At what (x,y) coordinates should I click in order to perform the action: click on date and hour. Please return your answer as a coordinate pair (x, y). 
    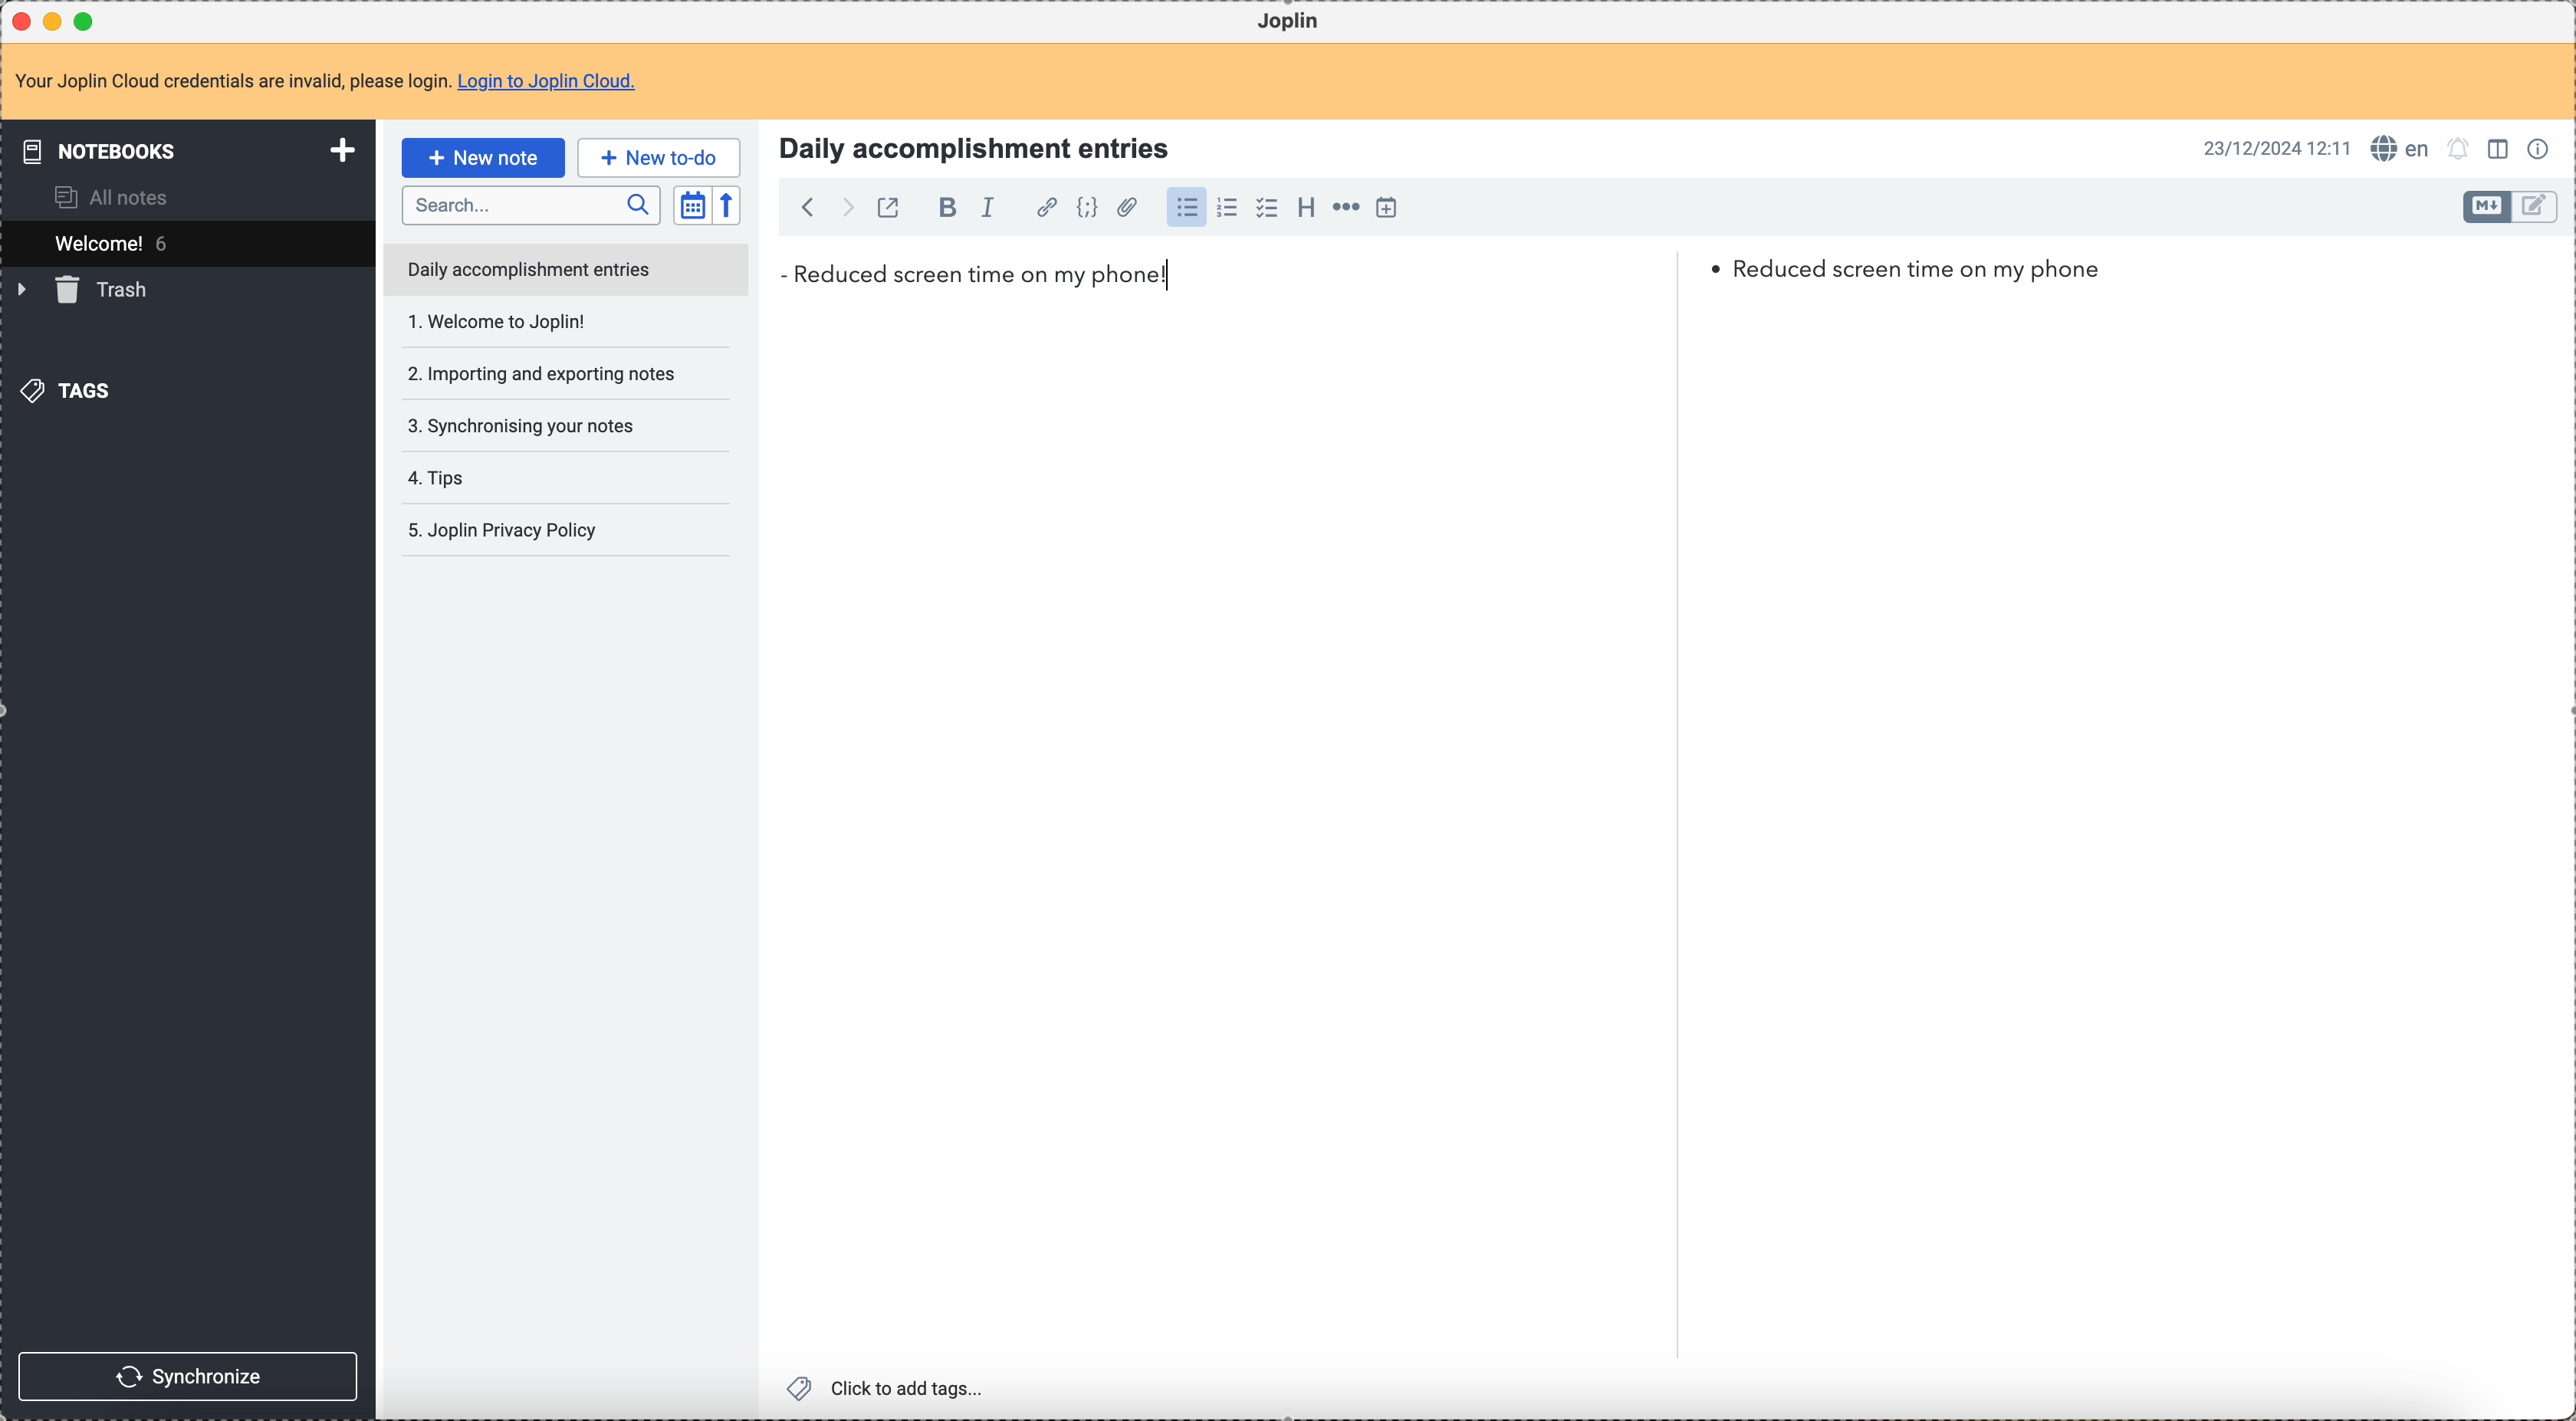
    Looking at the image, I should click on (2274, 148).